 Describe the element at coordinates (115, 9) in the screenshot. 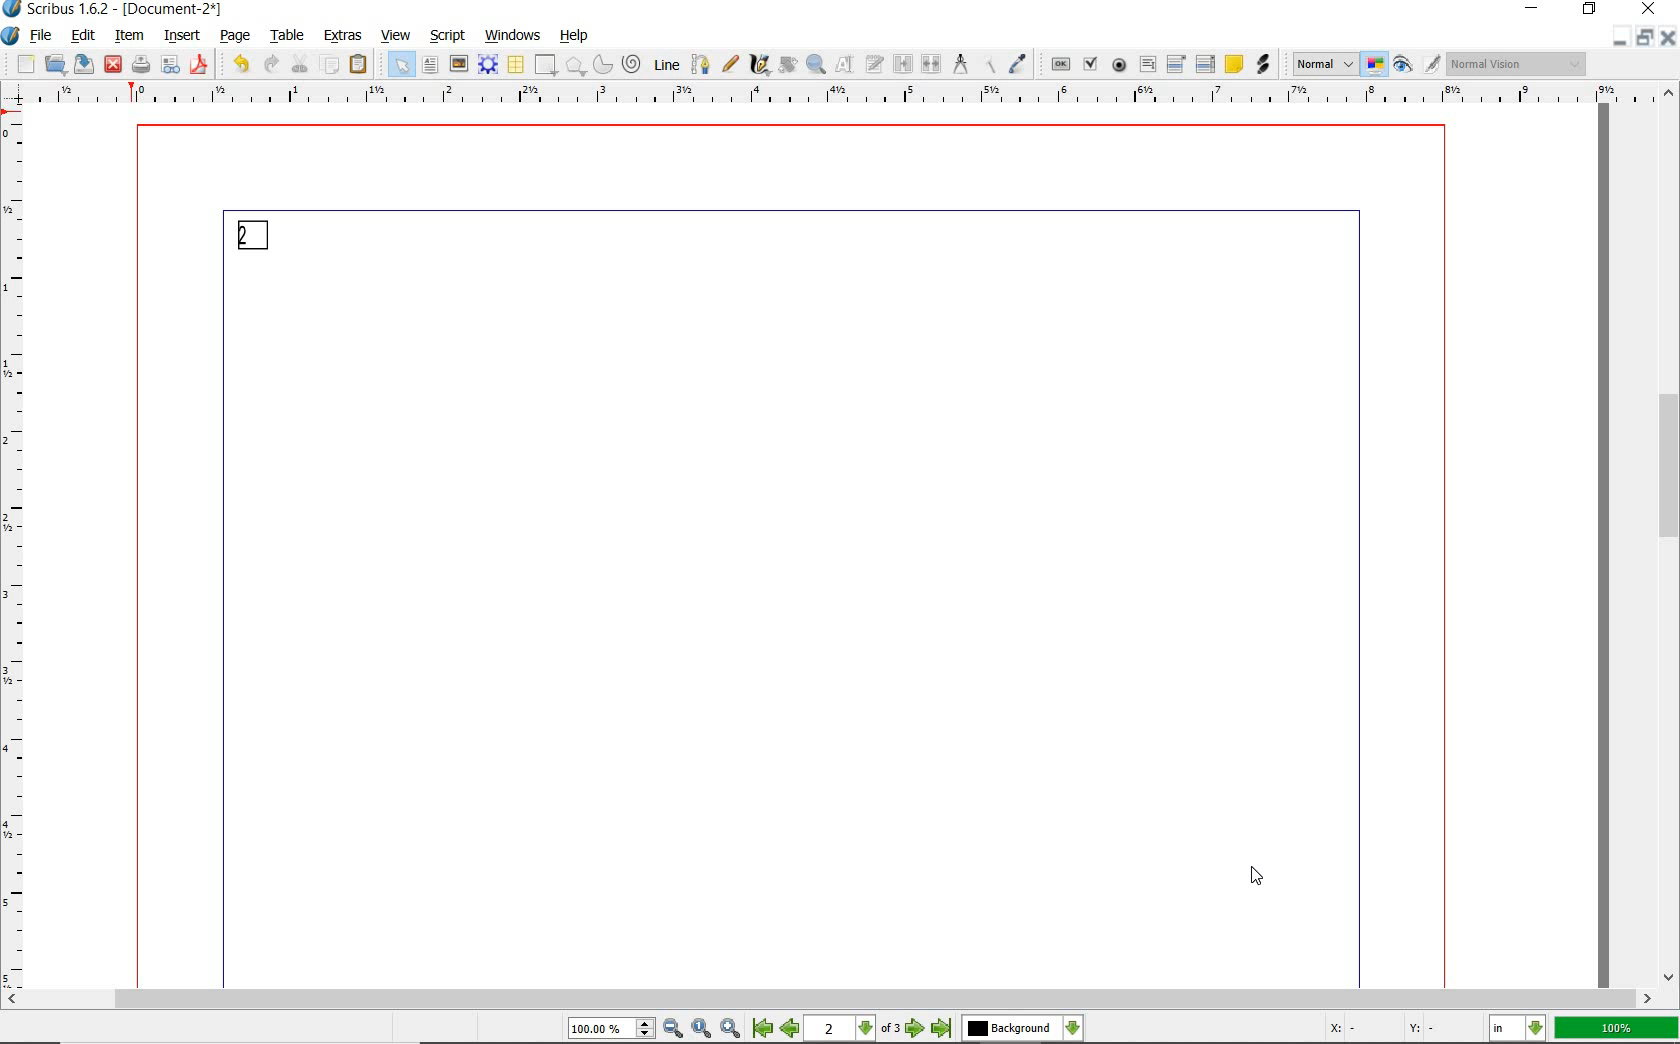

I see `Scribus 1.62 - [Document-2*]` at that location.